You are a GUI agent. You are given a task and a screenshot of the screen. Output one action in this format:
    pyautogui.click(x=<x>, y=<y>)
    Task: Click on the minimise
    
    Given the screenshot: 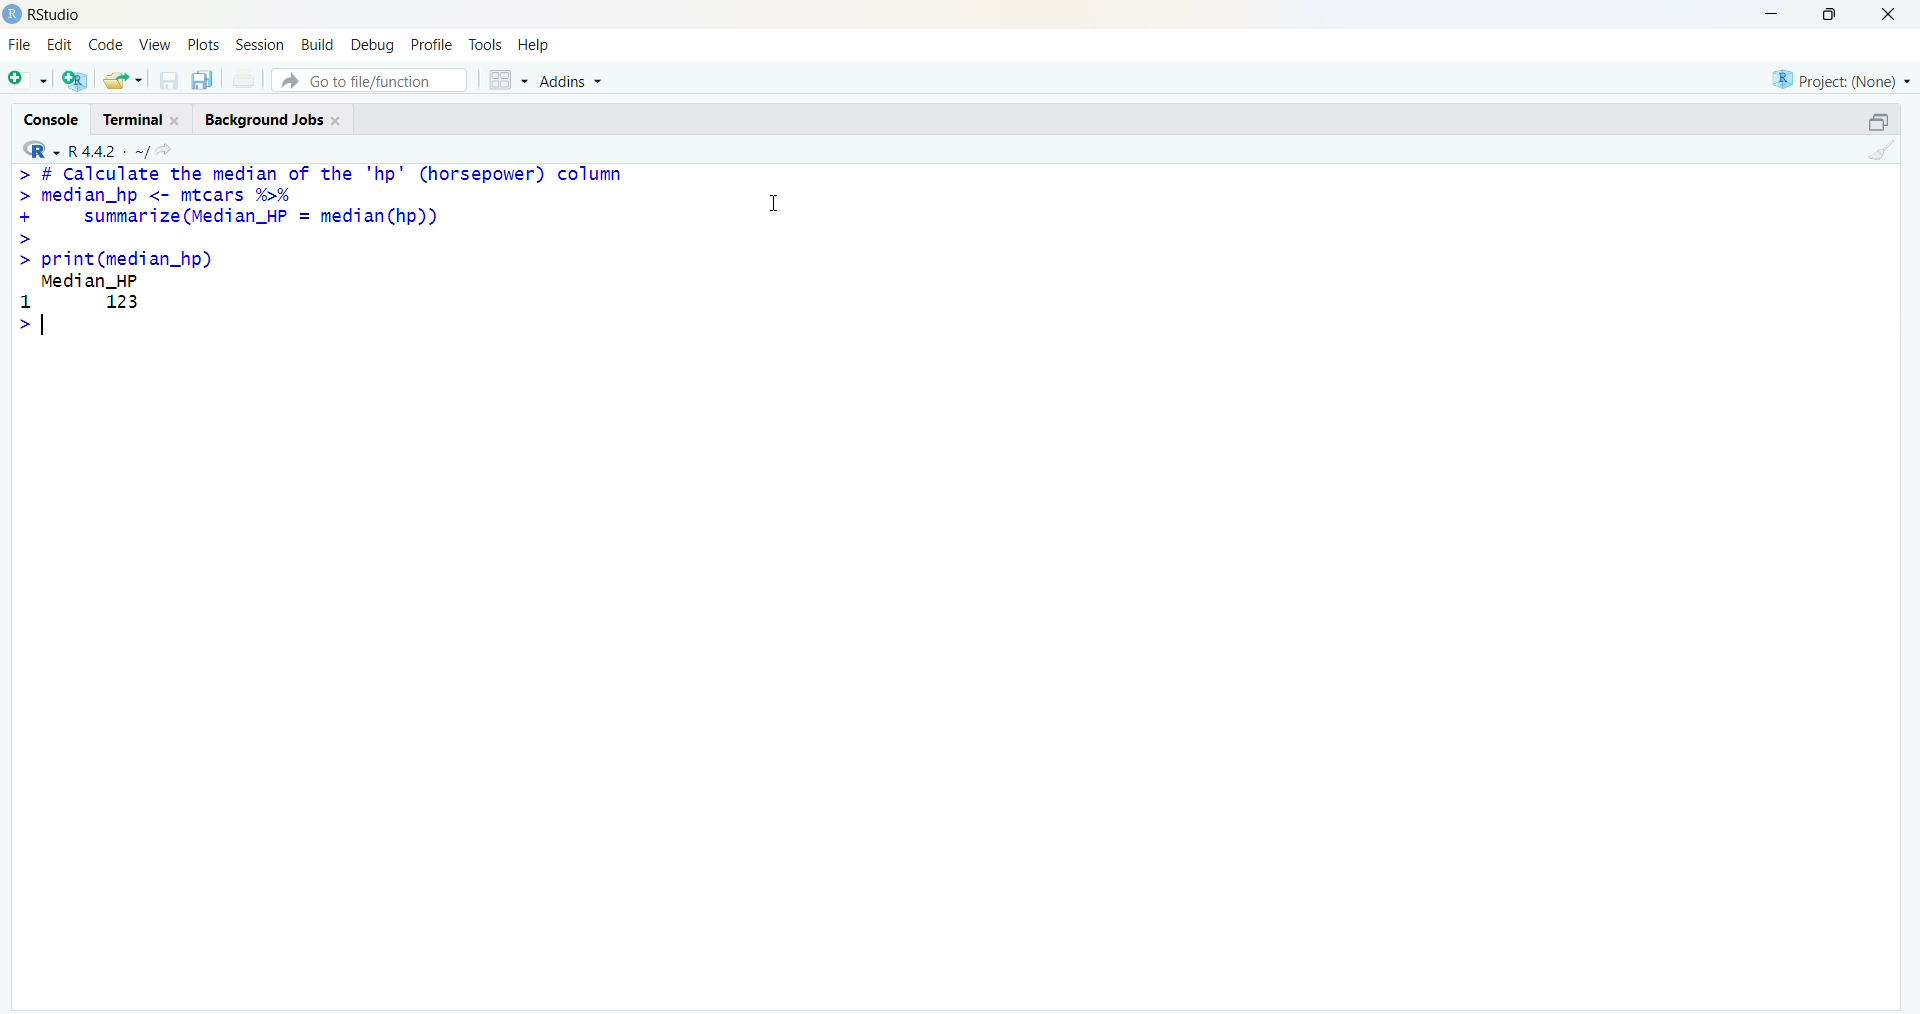 What is the action you would take?
    pyautogui.click(x=1772, y=13)
    